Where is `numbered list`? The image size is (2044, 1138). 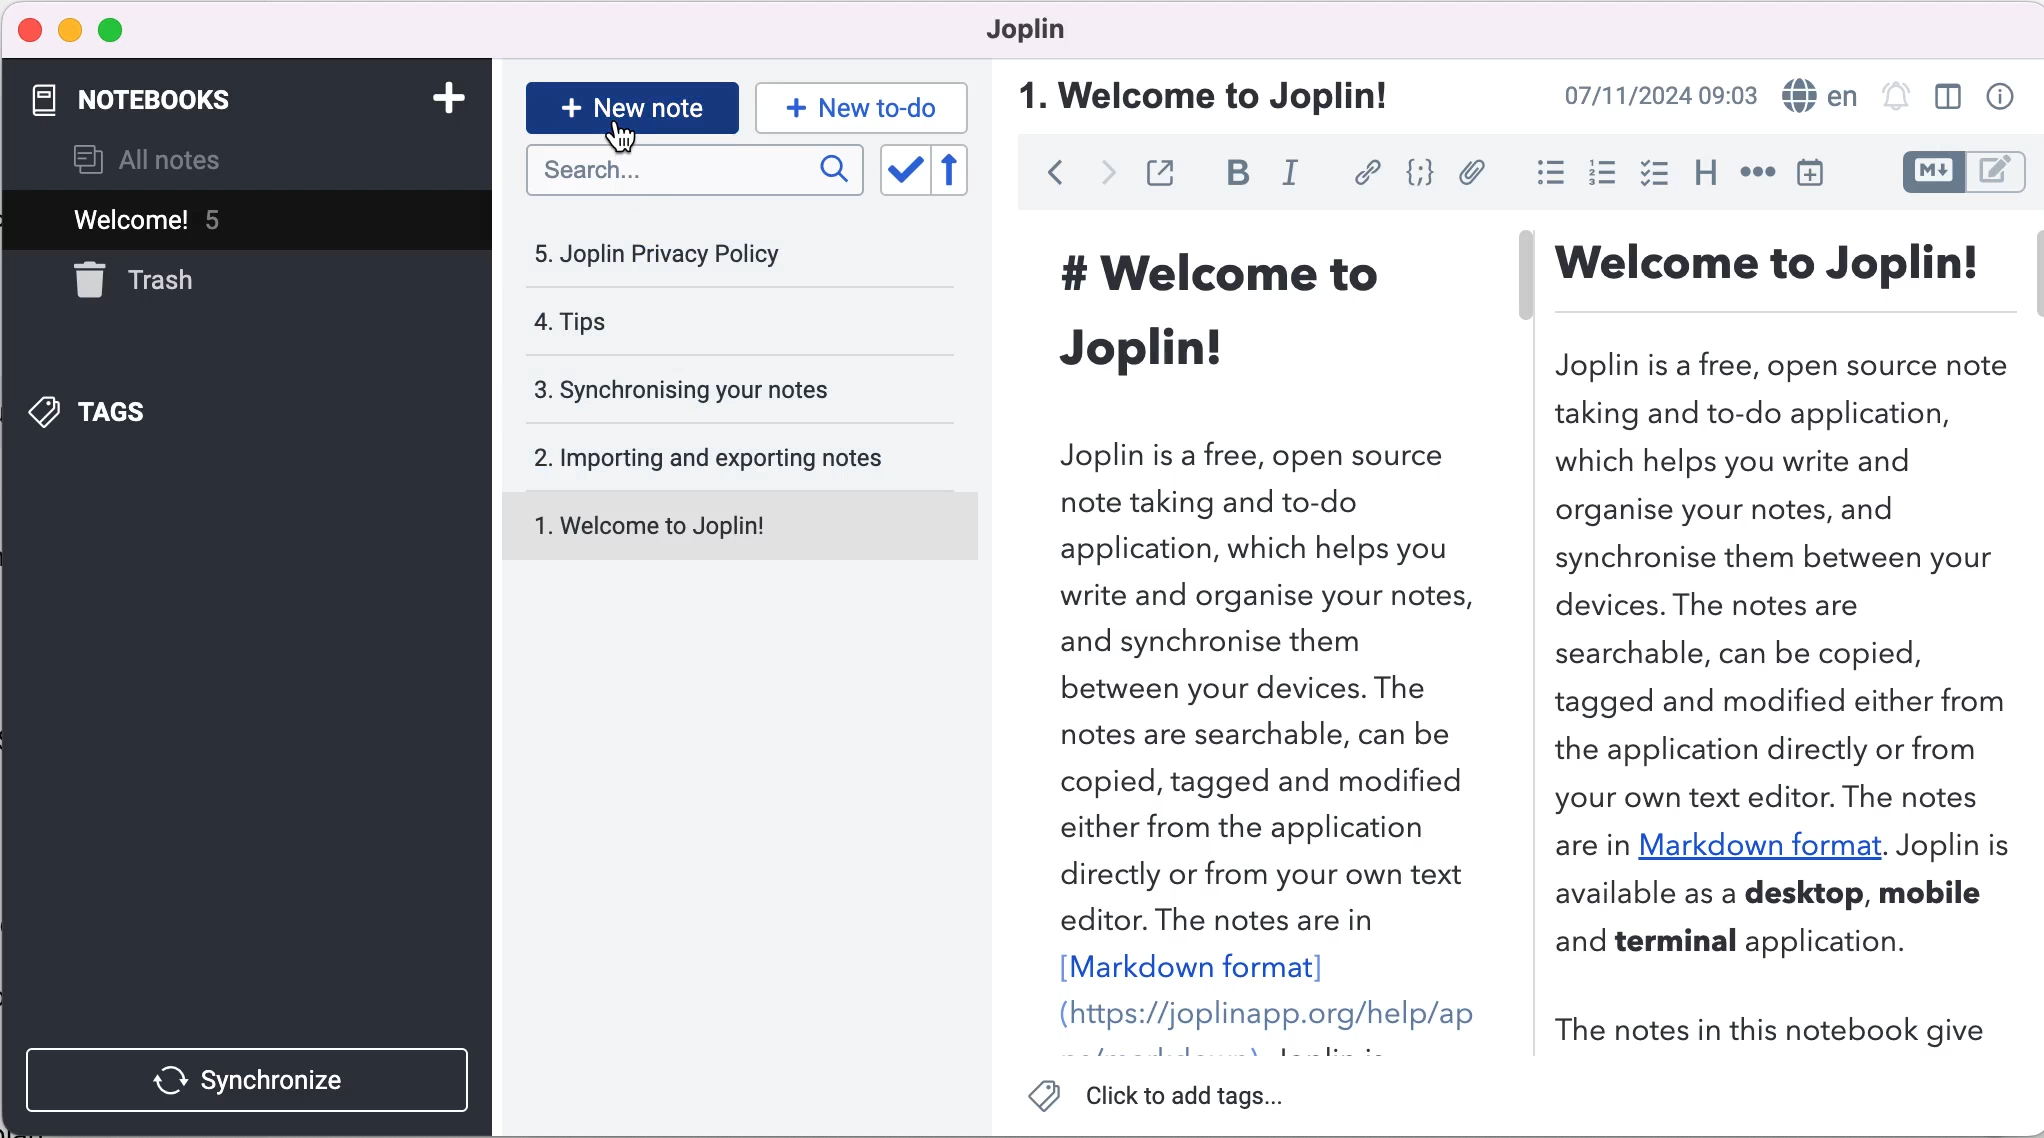
numbered list is located at coordinates (1596, 172).